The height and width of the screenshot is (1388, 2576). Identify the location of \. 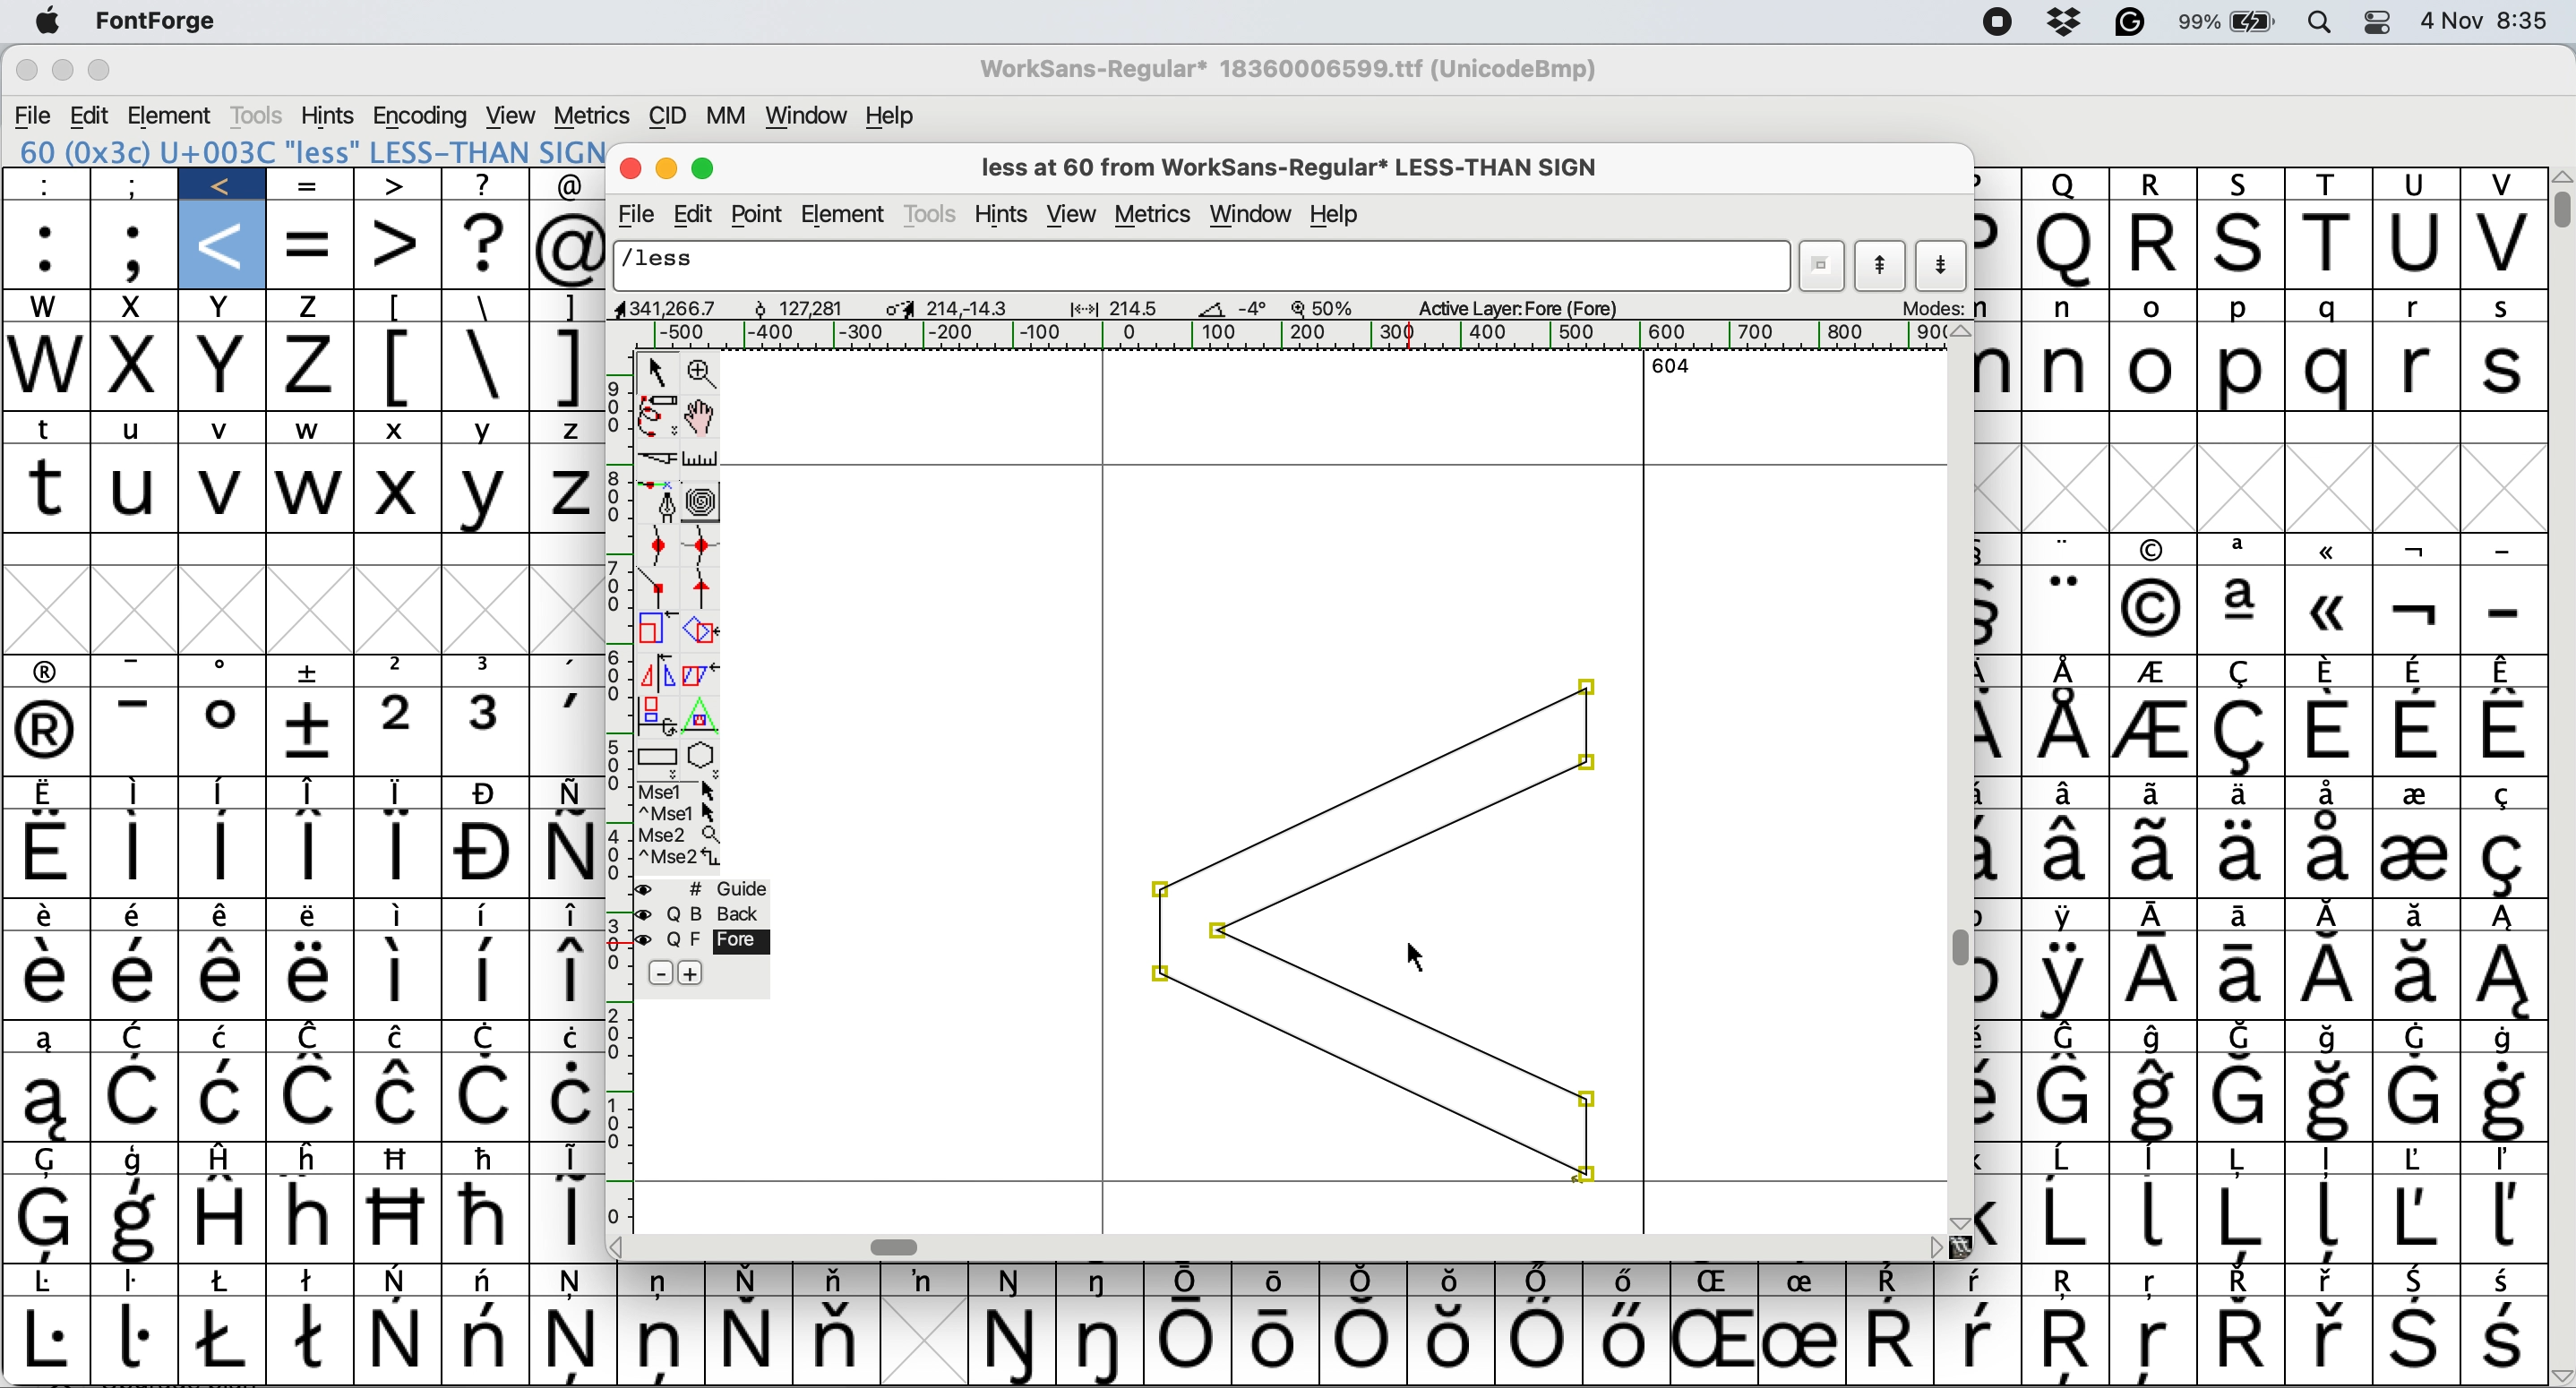
(485, 305).